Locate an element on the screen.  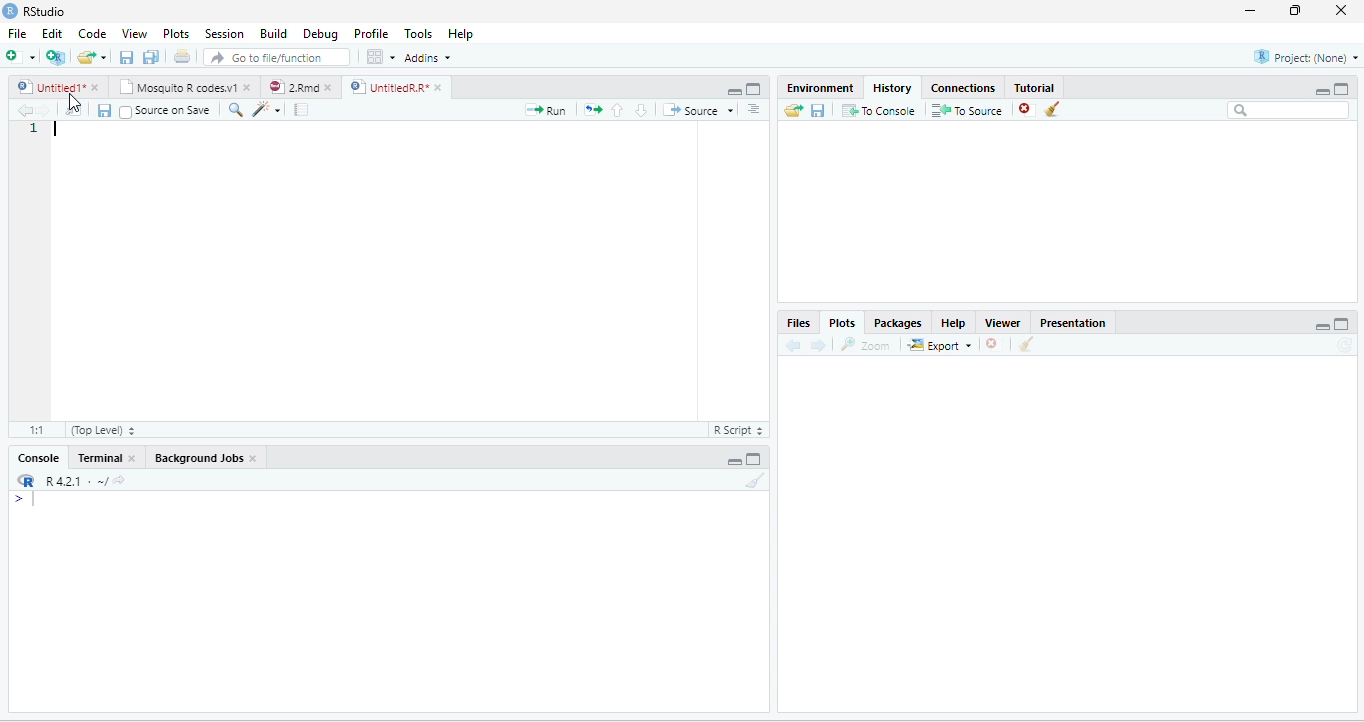
Code tools is located at coordinates (268, 110).